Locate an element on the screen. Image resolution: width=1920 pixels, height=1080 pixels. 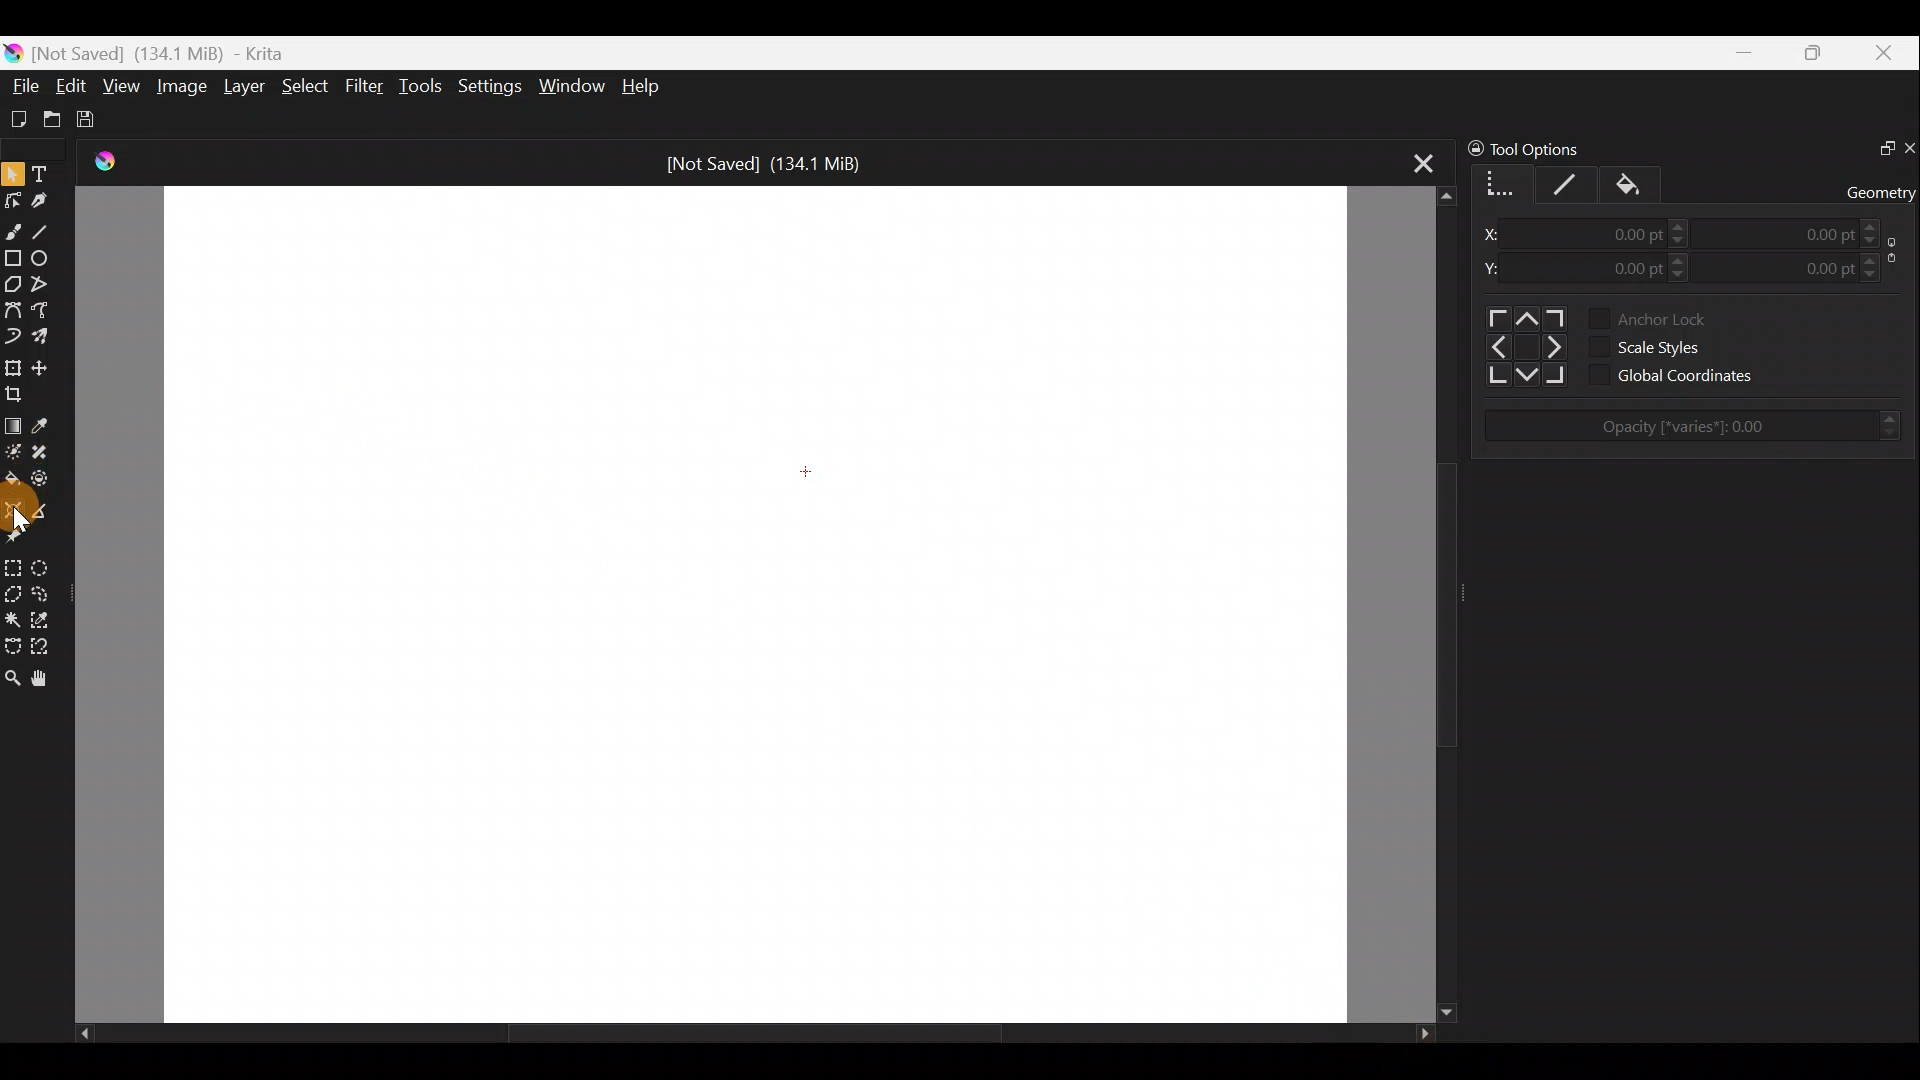
Global coordinates is located at coordinates (1688, 376).